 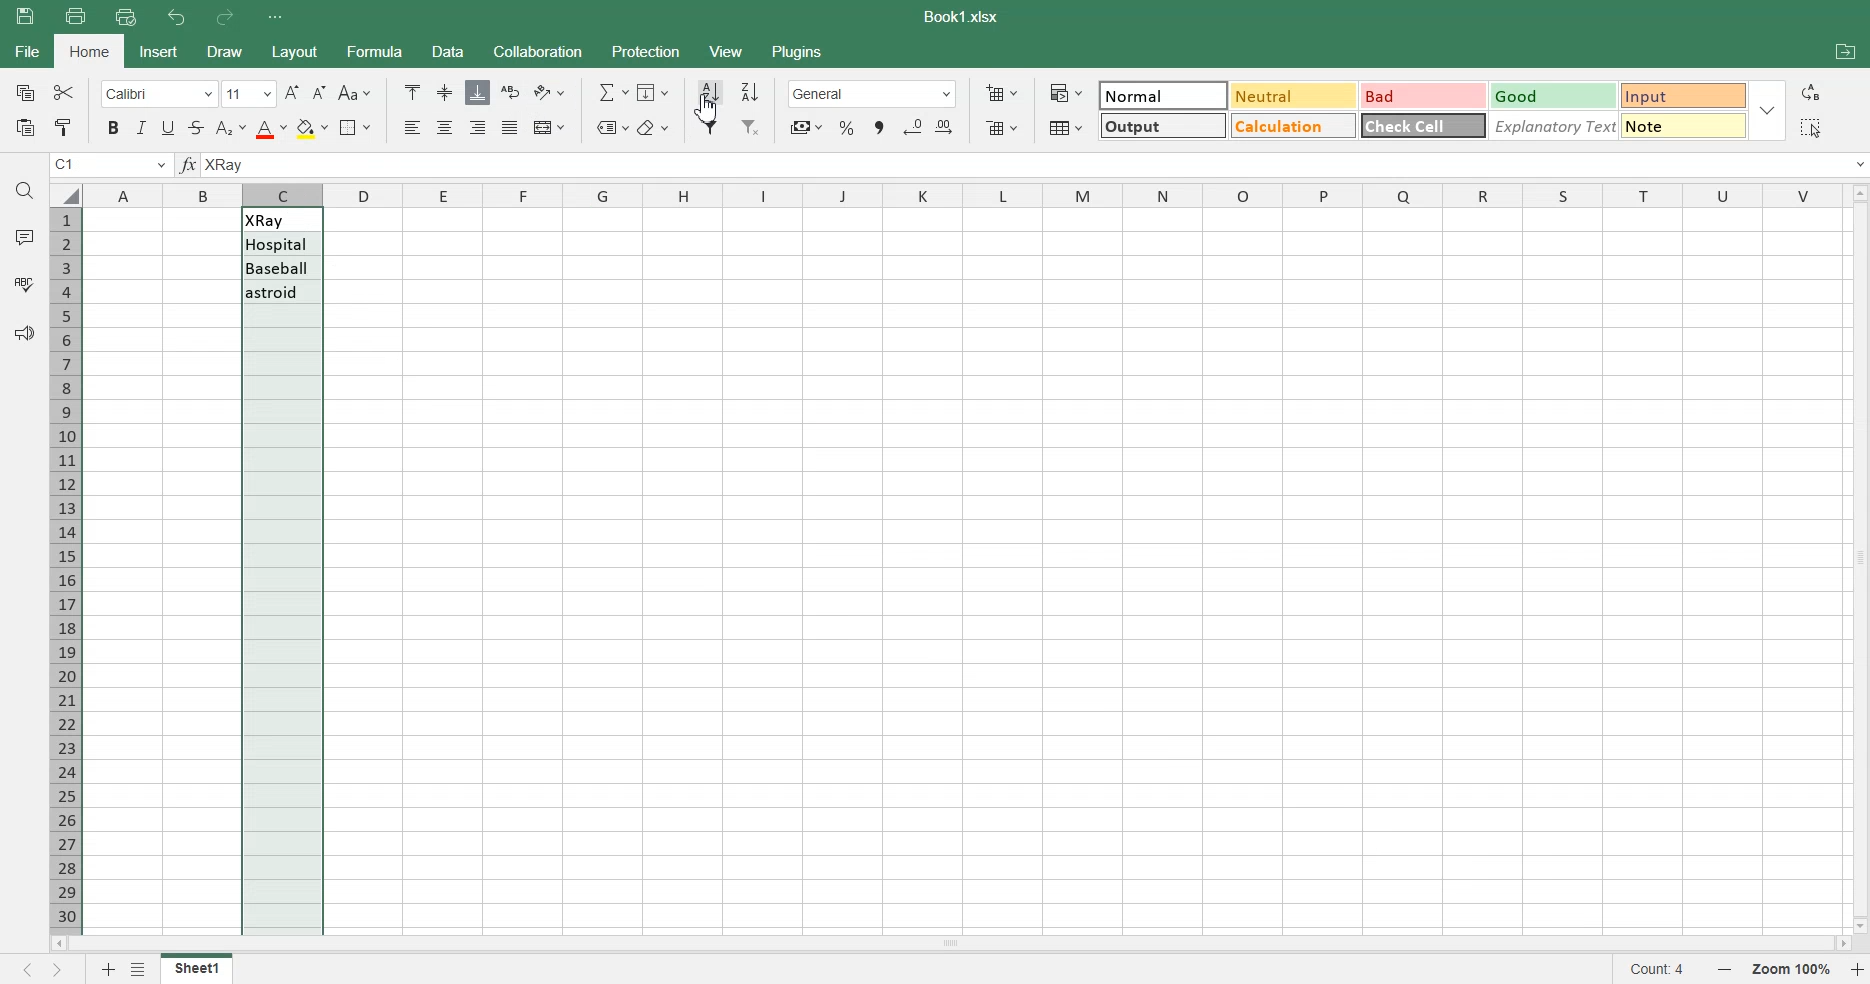 I want to click on Redo, so click(x=223, y=18).